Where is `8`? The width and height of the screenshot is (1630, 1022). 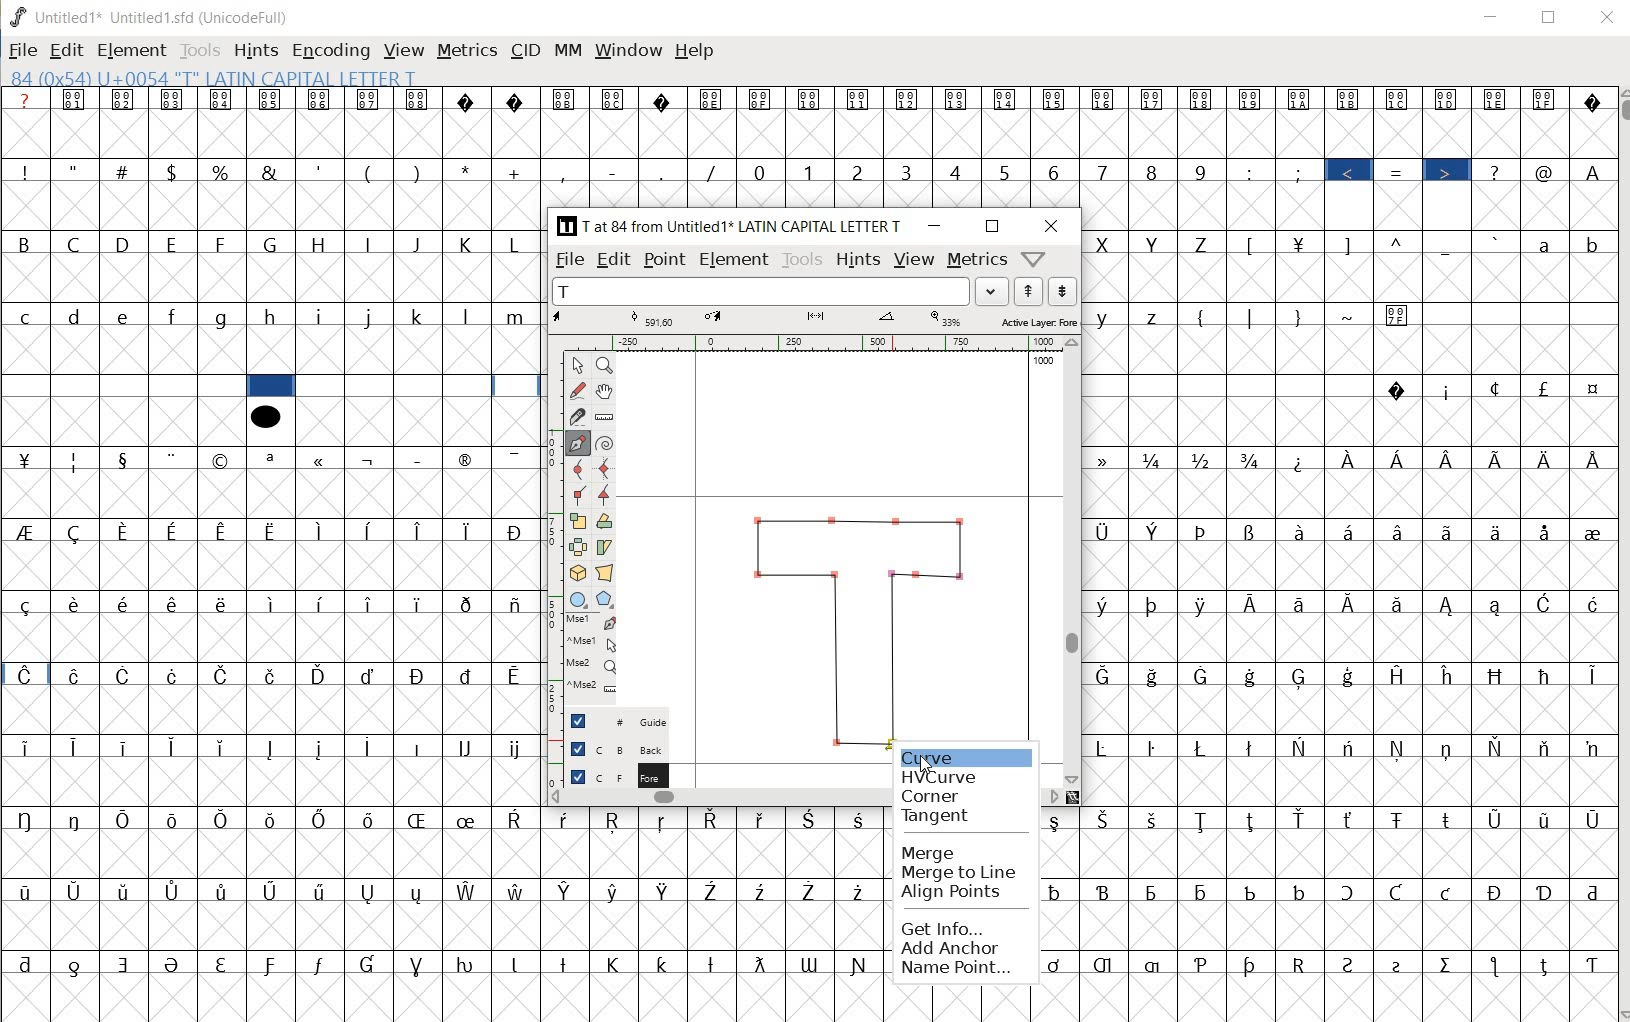 8 is located at coordinates (1152, 171).